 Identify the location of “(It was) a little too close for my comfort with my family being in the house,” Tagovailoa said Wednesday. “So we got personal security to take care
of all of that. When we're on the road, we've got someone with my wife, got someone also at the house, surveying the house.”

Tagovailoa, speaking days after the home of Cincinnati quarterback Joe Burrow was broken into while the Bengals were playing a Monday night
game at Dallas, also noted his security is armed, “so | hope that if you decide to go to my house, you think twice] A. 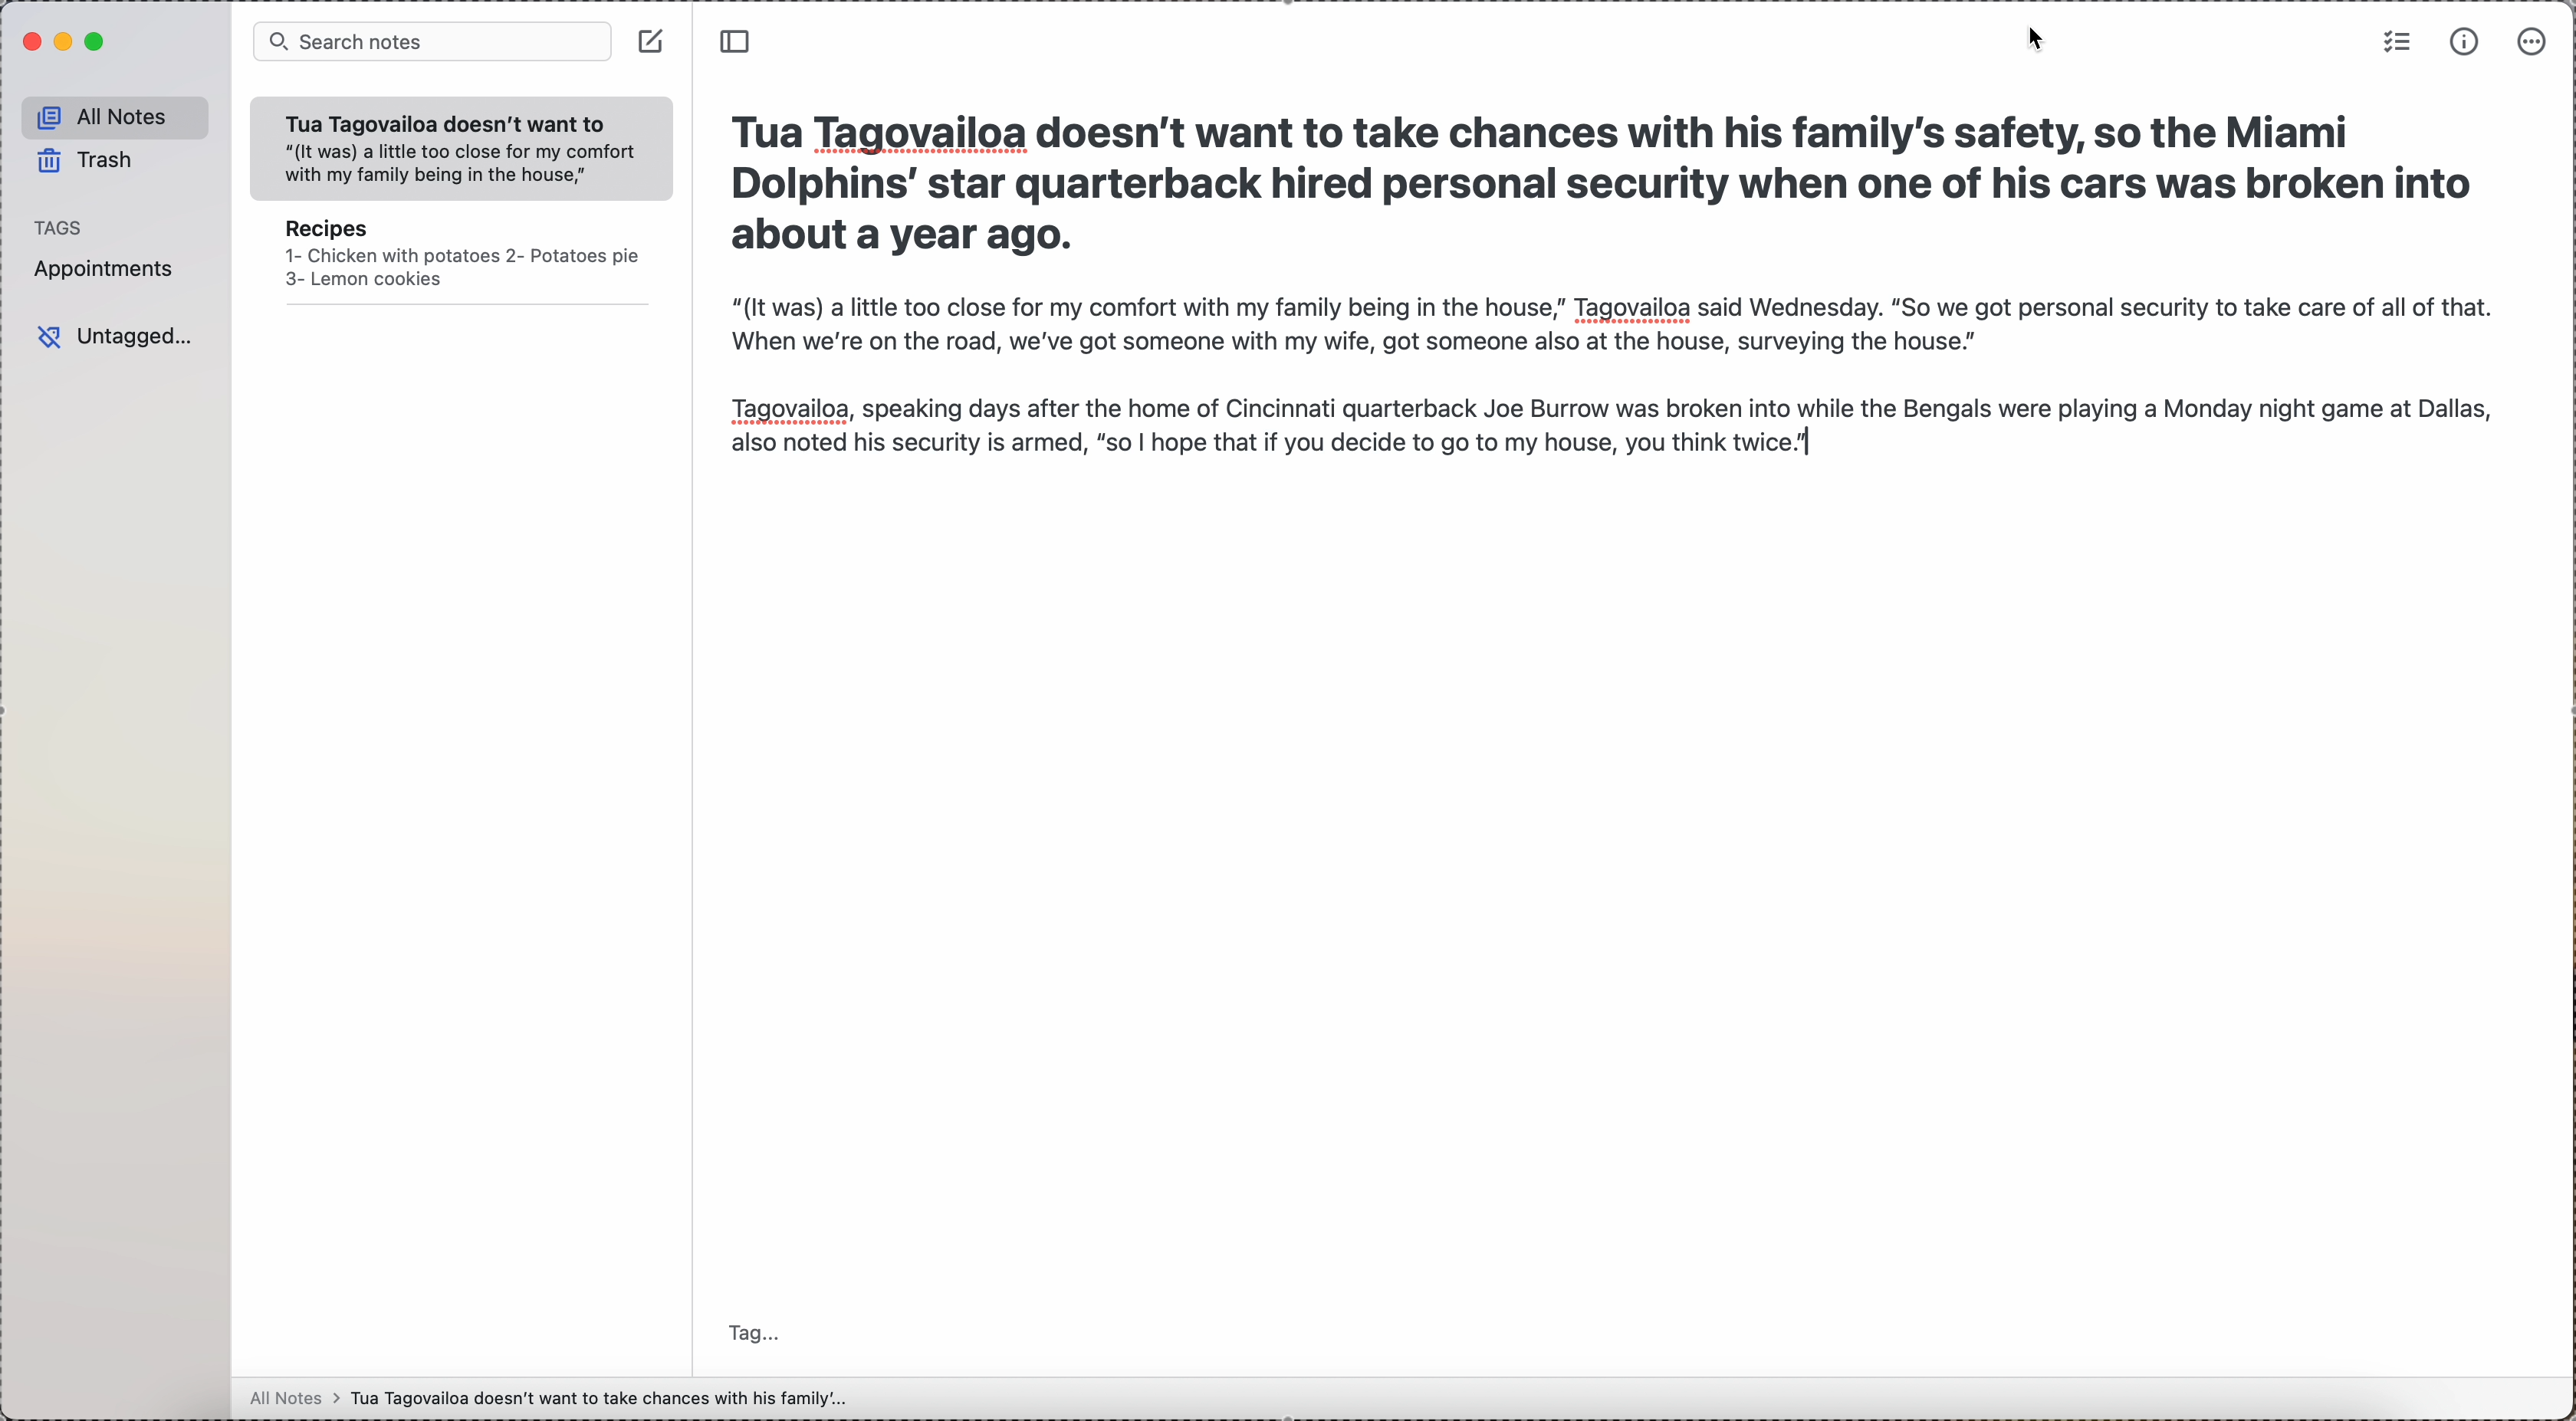
(1619, 396).